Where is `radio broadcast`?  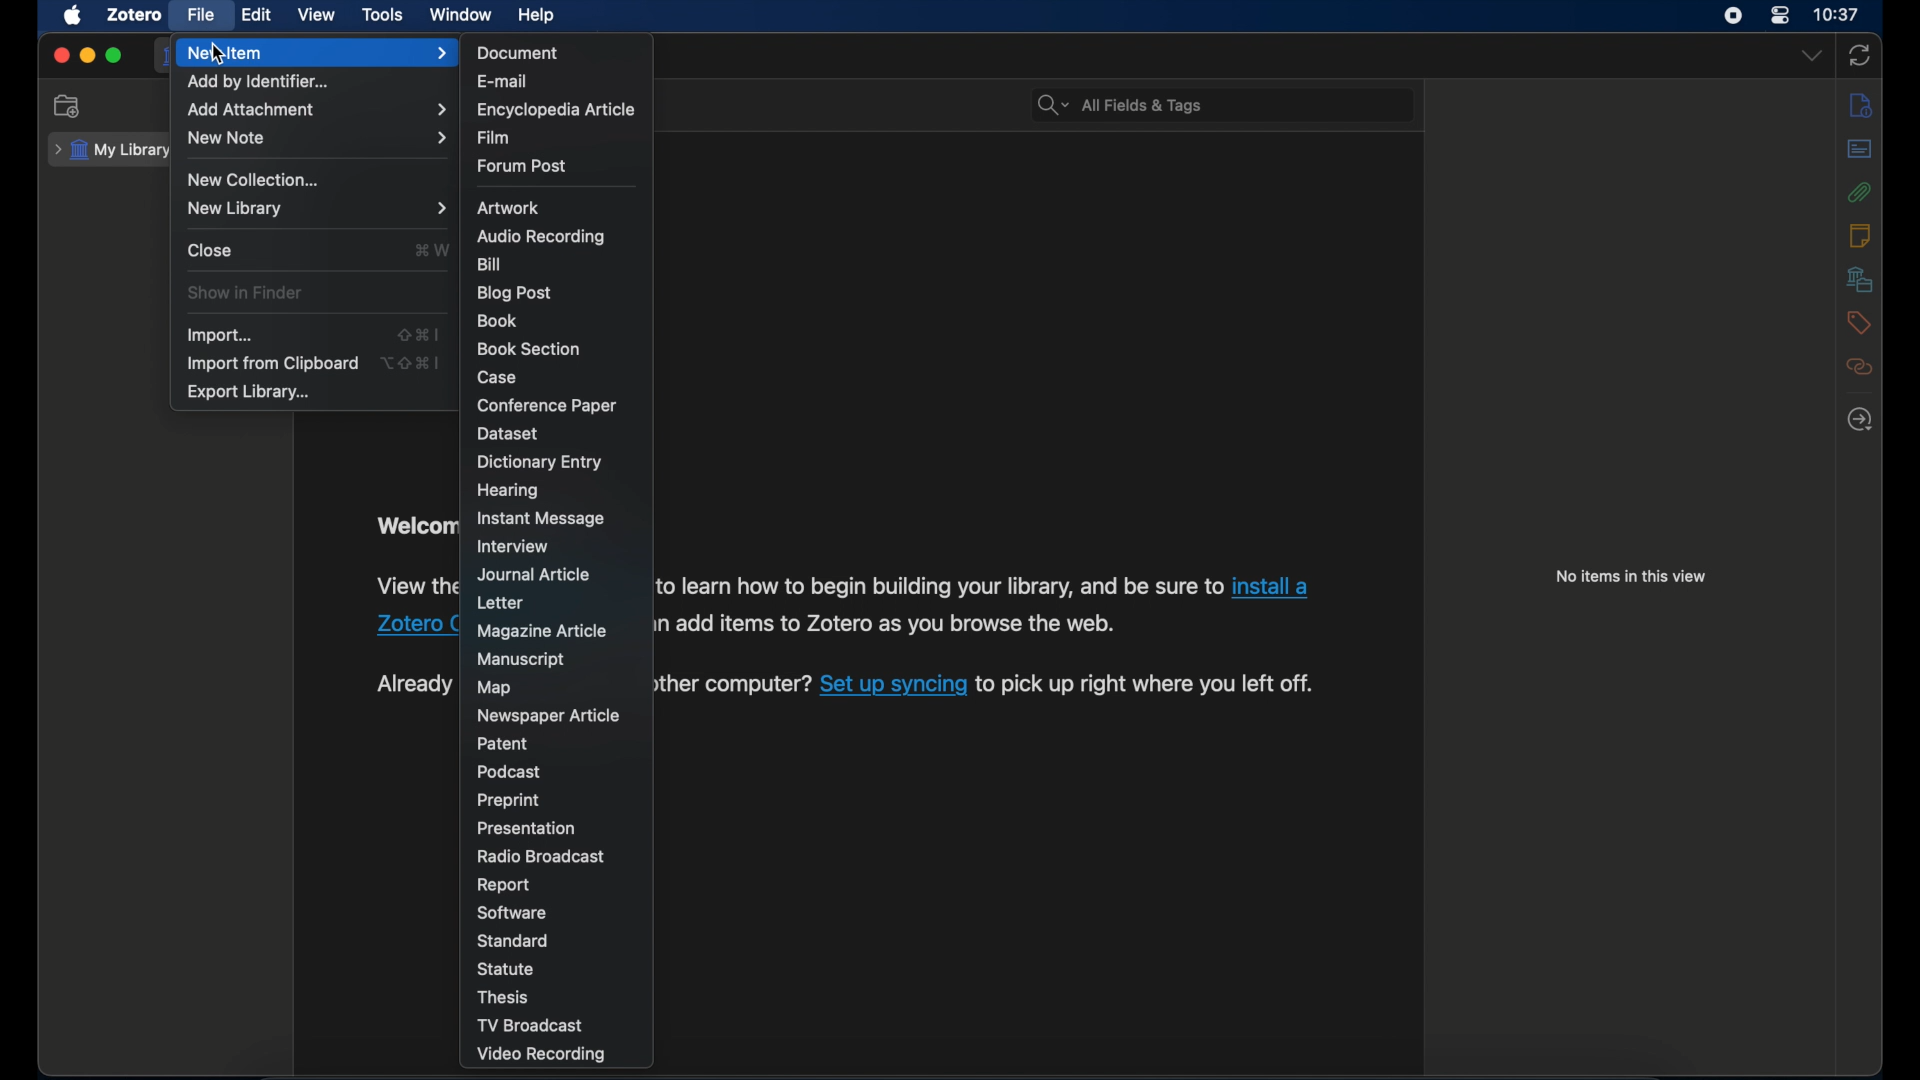
radio broadcast is located at coordinates (541, 856).